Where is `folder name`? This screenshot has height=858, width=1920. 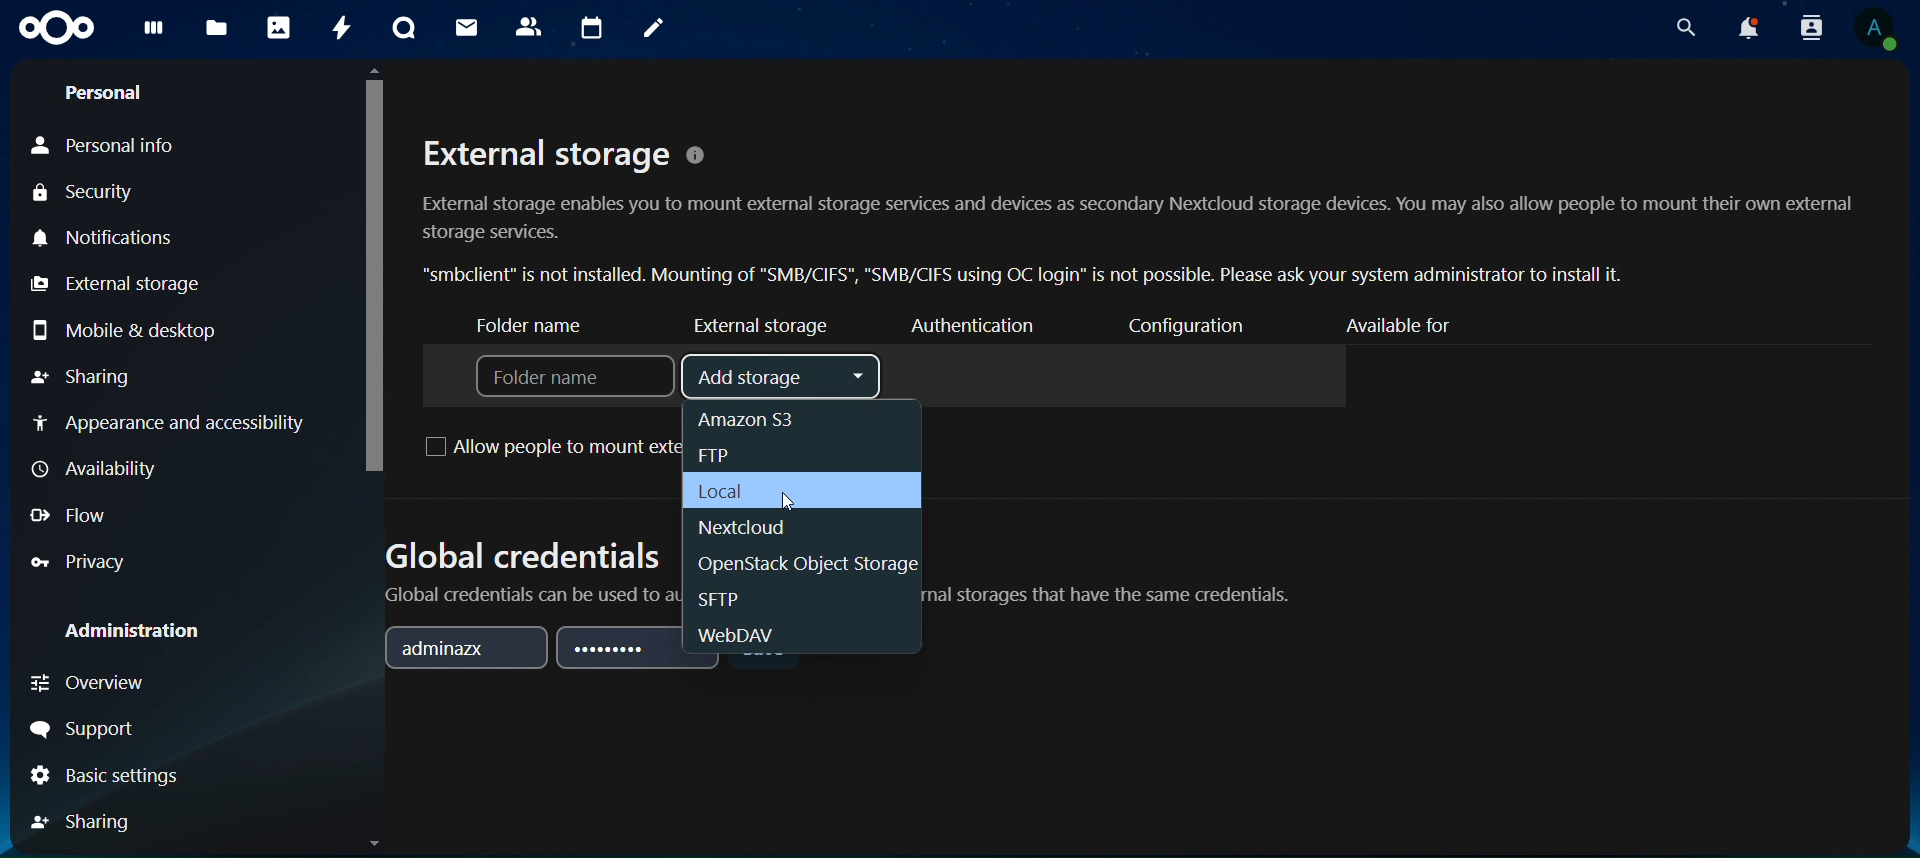
folder name is located at coordinates (575, 377).